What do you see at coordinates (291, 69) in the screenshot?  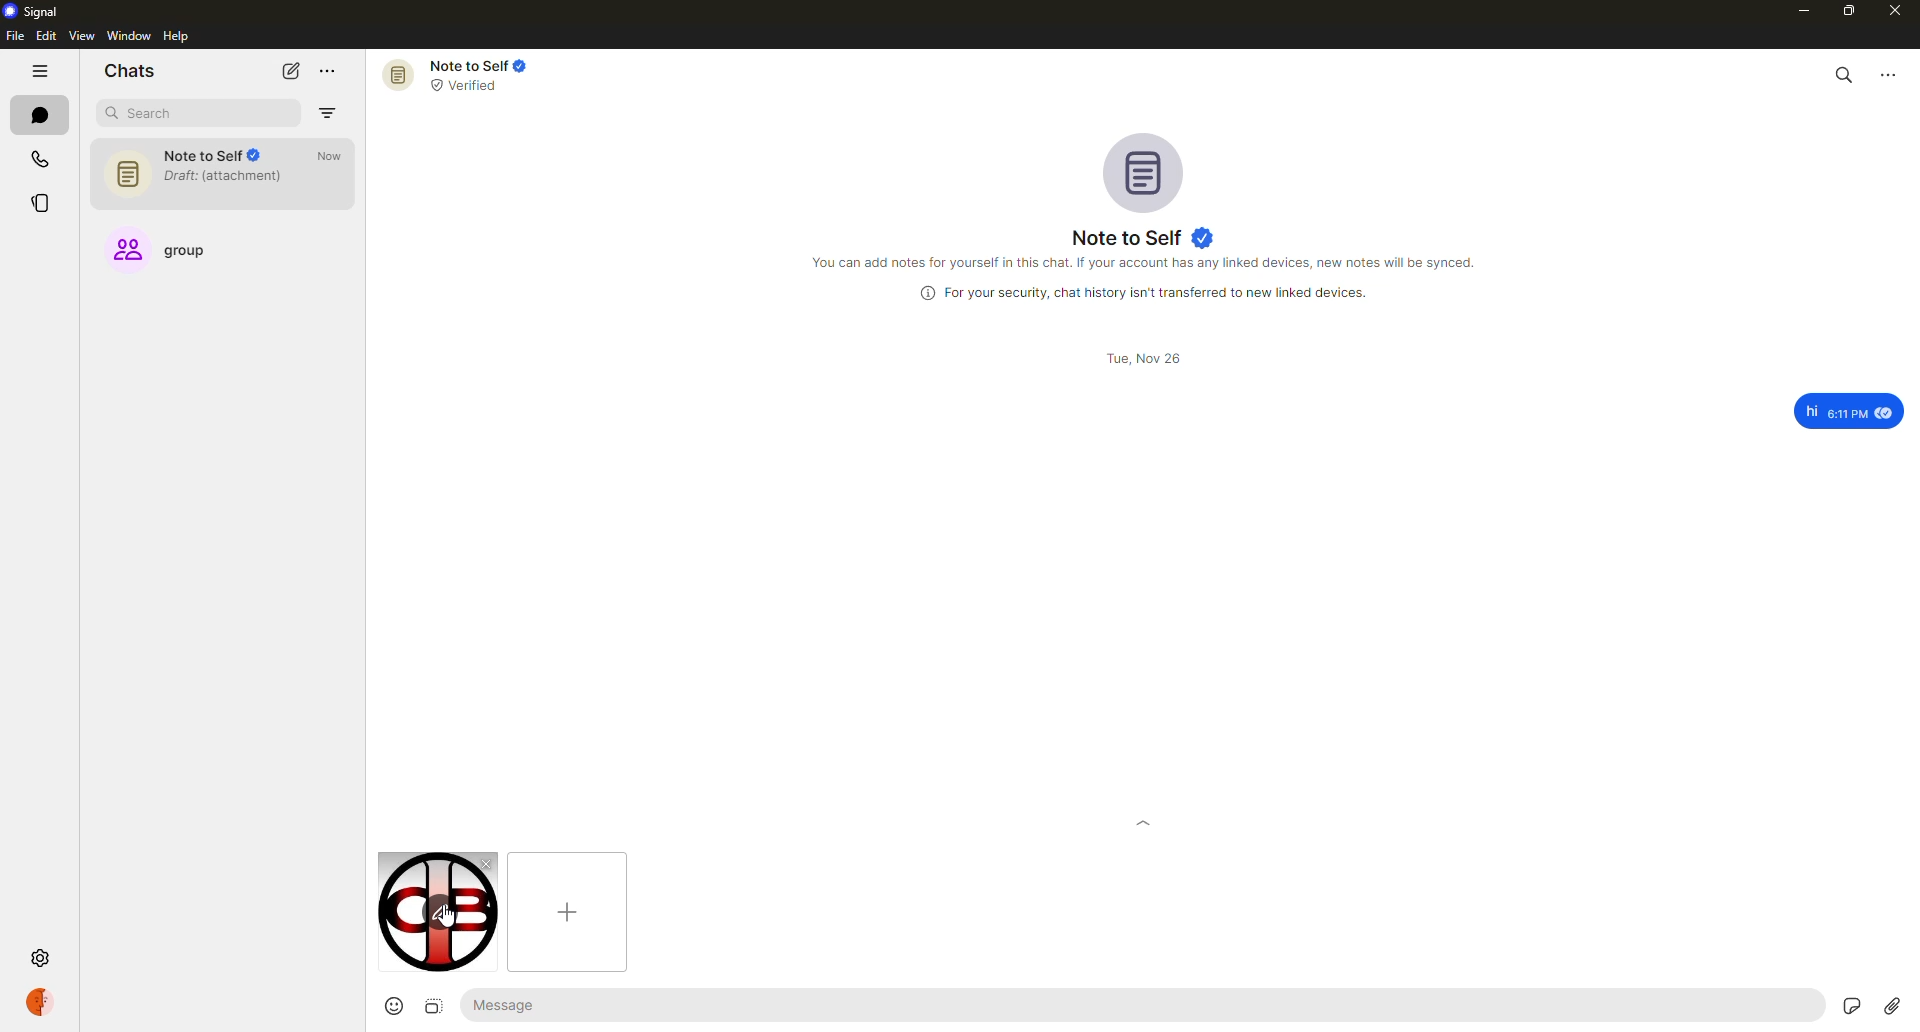 I see `new chat` at bounding box center [291, 69].